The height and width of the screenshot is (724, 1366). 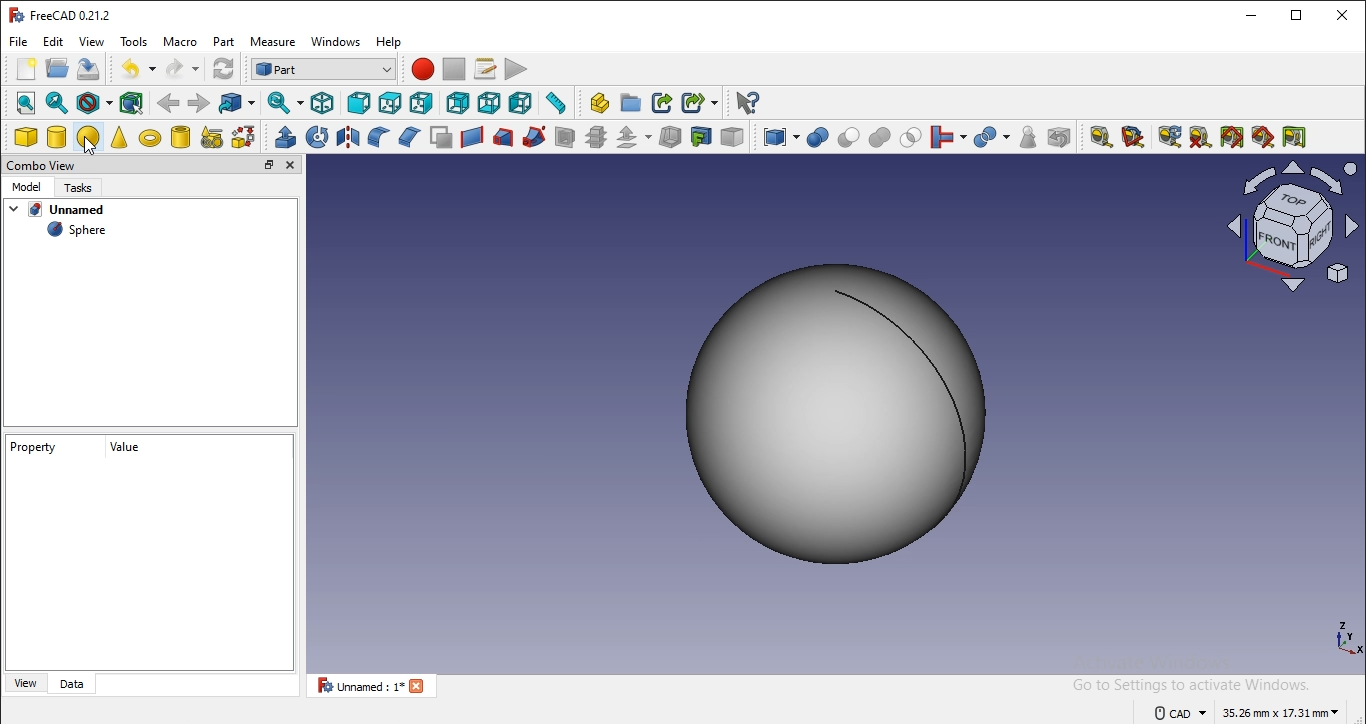 What do you see at coordinates (372, 686) in the screenshot?
I see `unnamed` at bounding box center [372, 686].